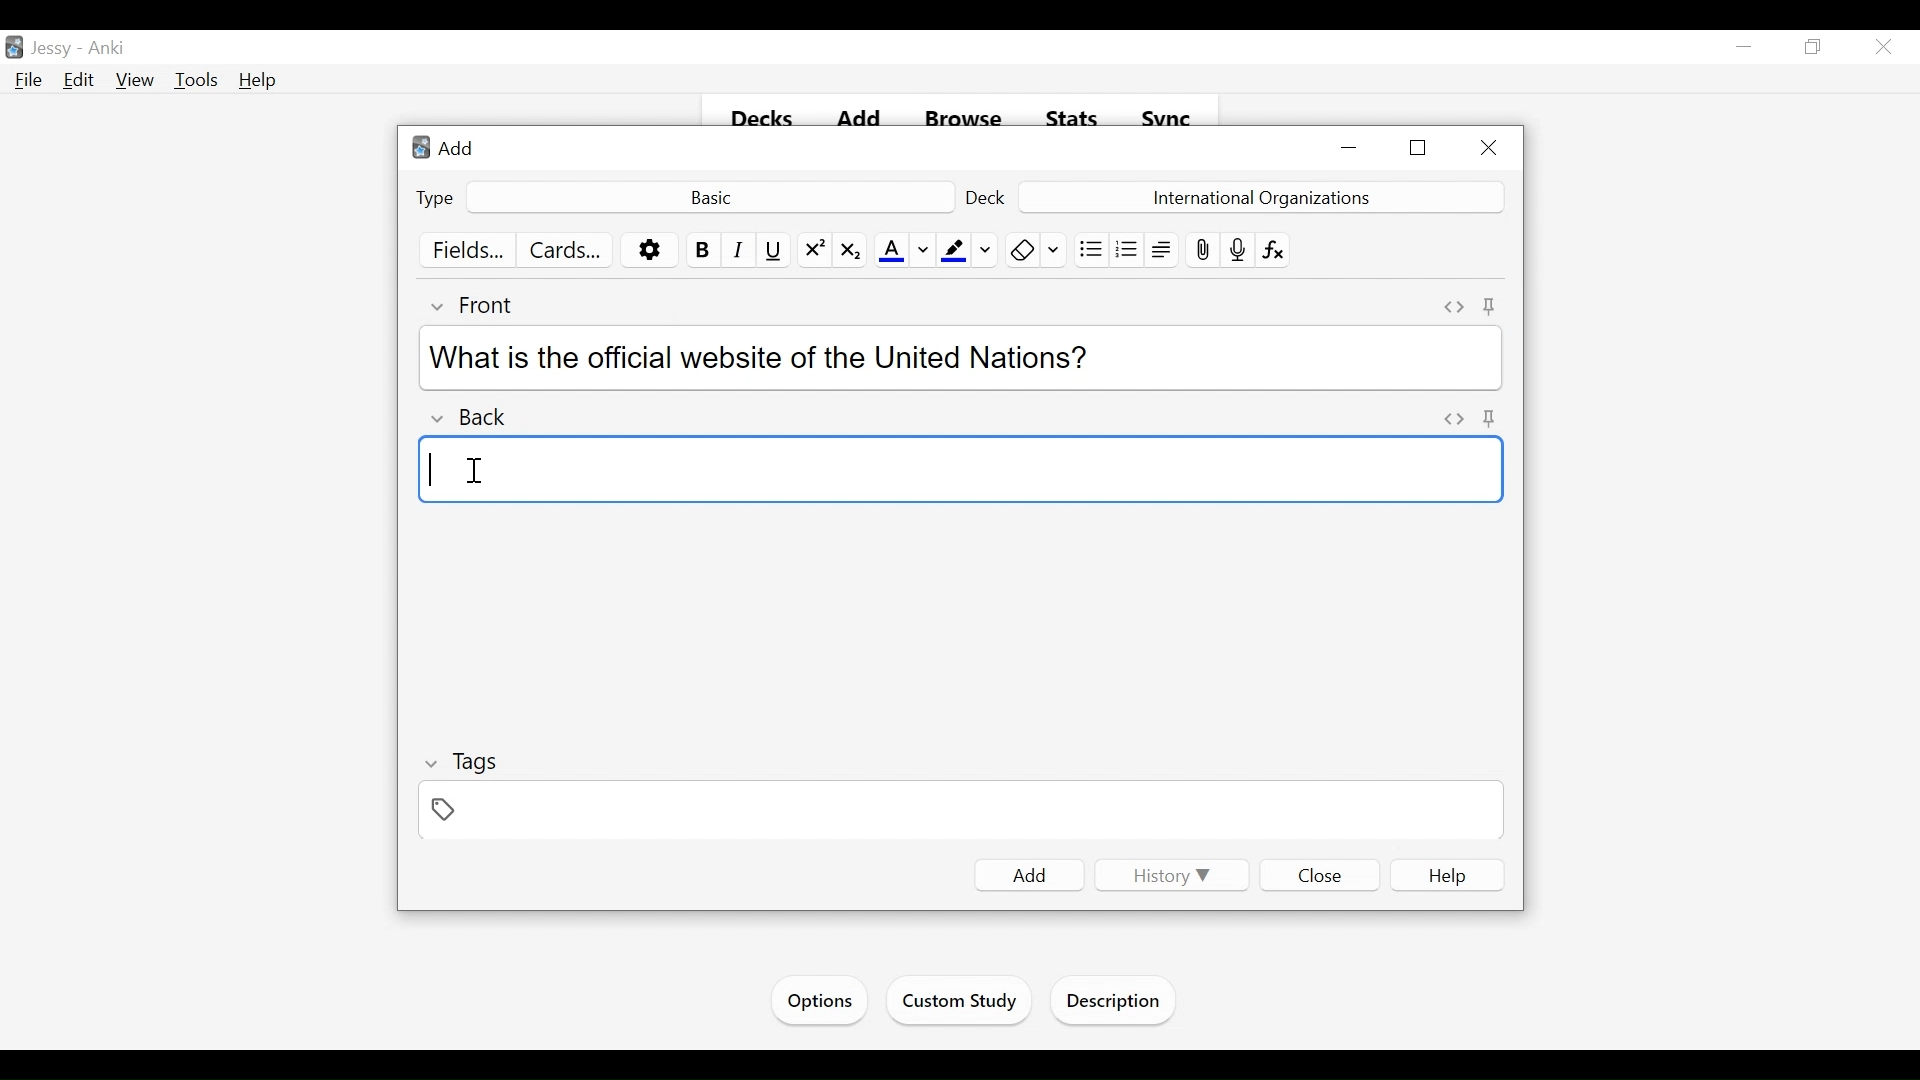  Describe the element at coordinates (1420, 148) in the screenshot. I see `Restore` at that location.